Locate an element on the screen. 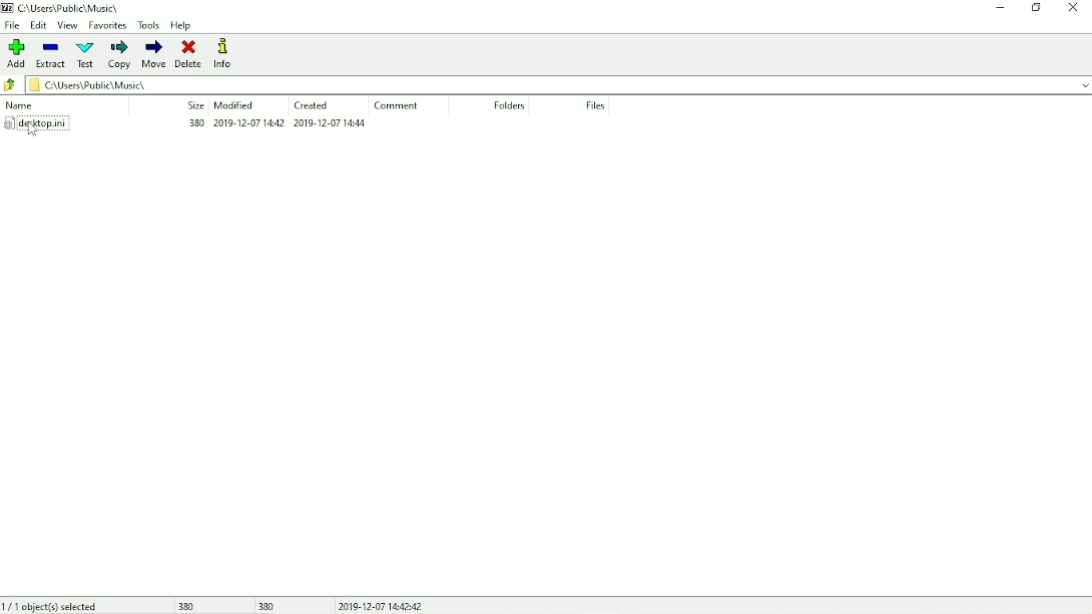 The height and width of the screenshot is (614, 1092). Add is located at coordinates (14, 54).